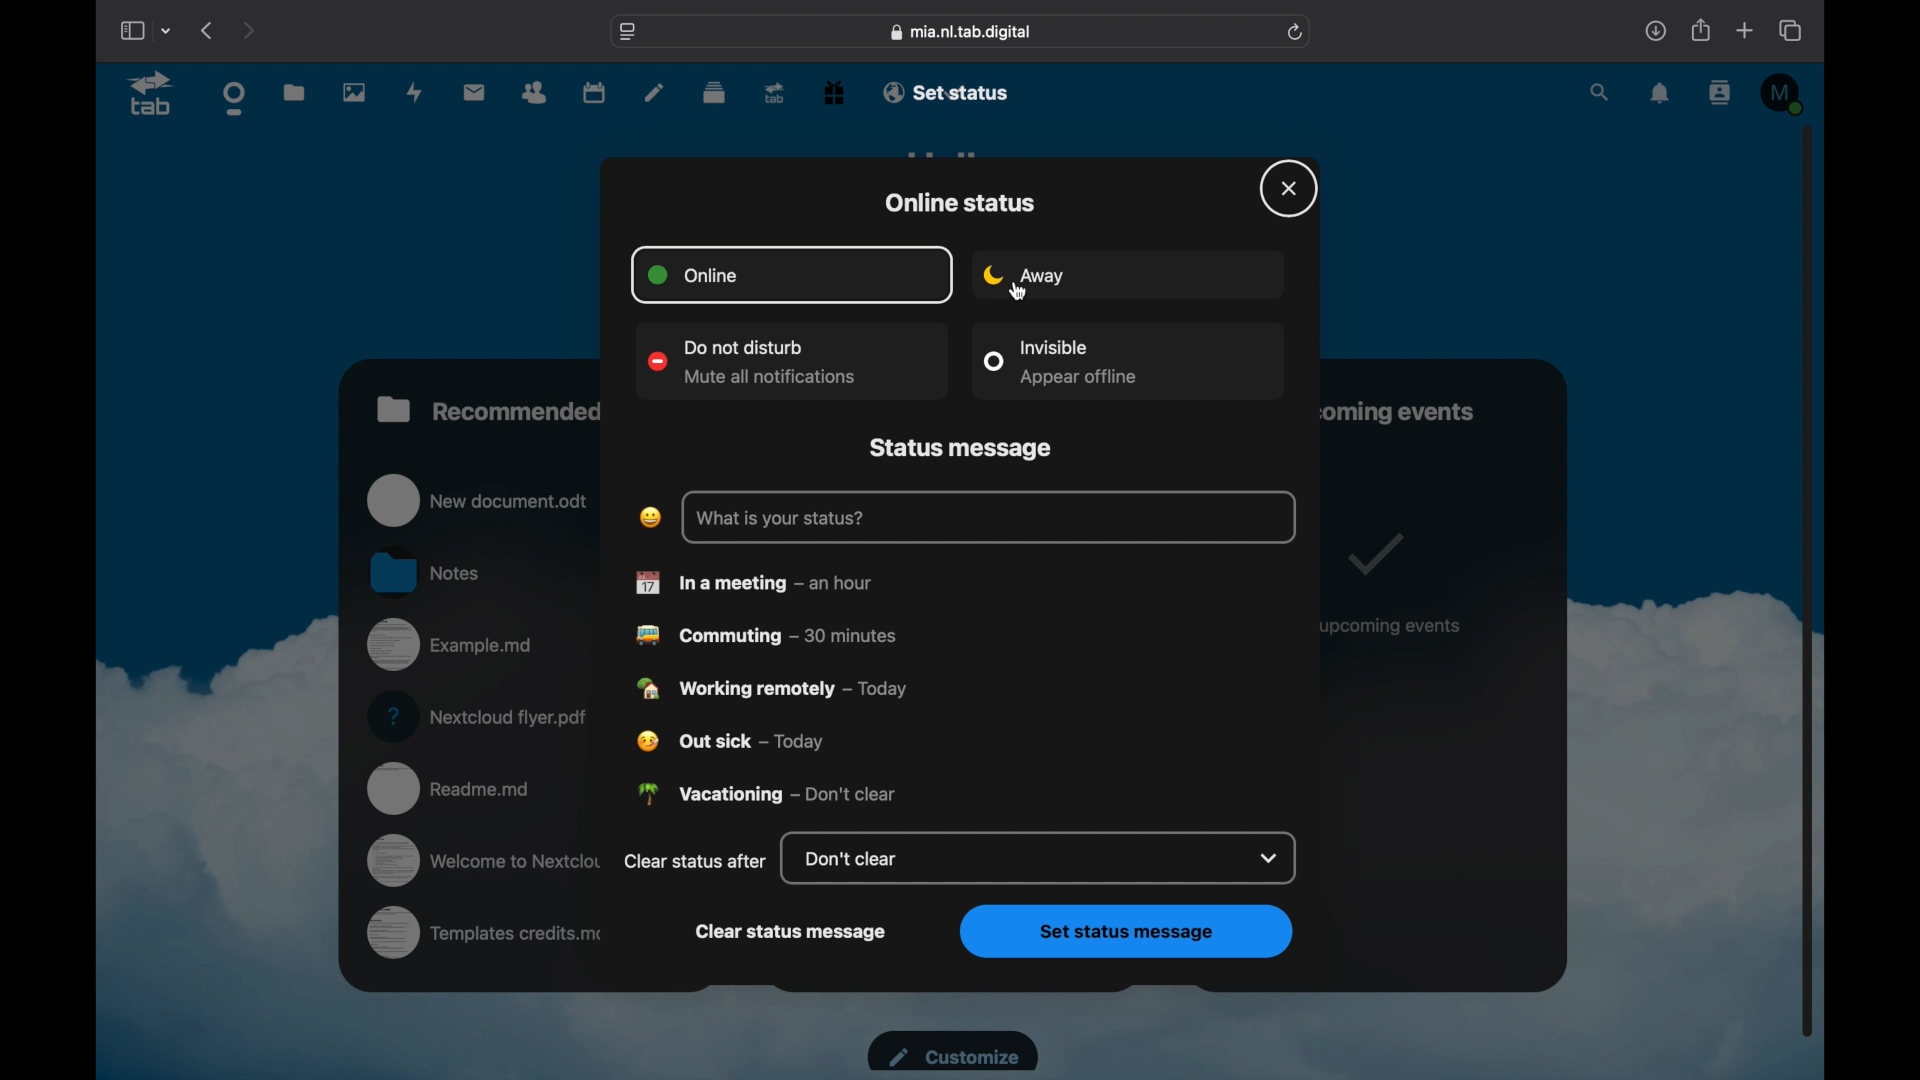 This screenshot has width=1920, height=1080. I want to click on set status message, so click(1128, 933).